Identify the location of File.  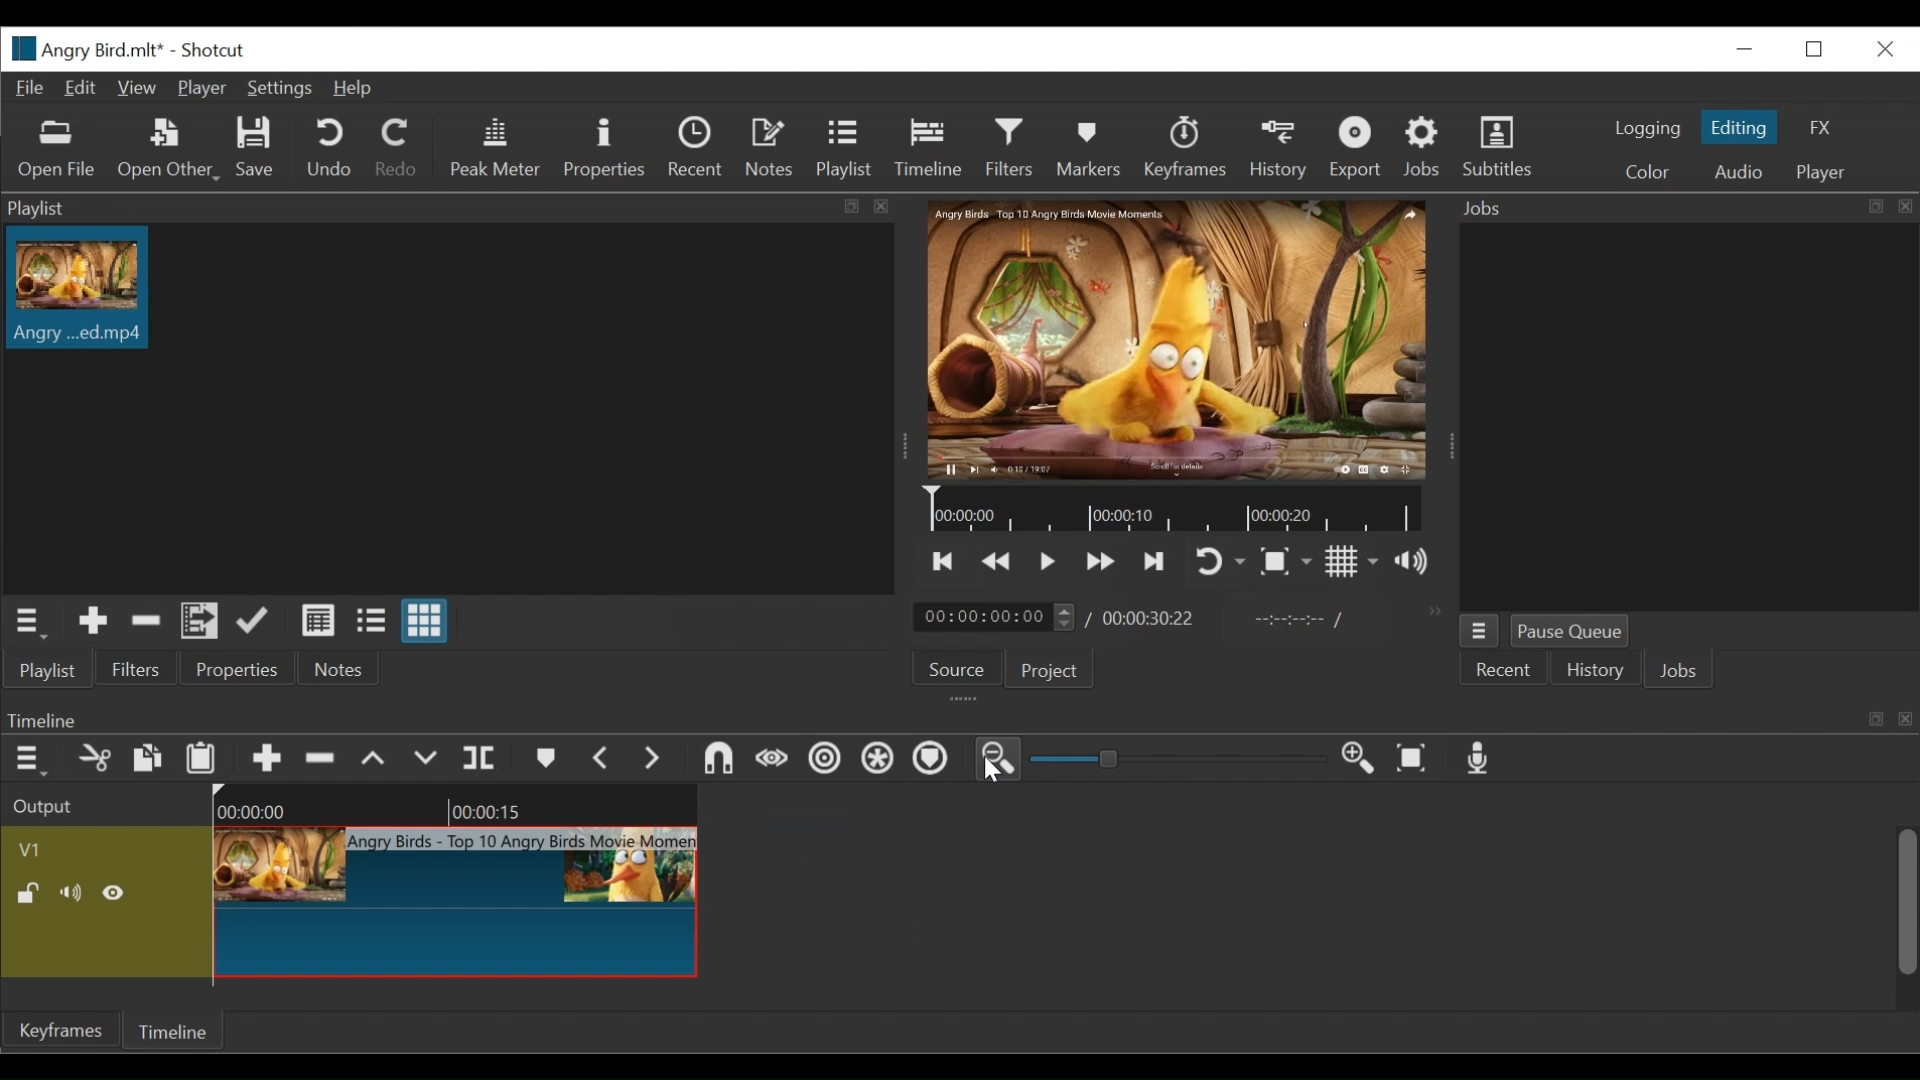
(31, 89).